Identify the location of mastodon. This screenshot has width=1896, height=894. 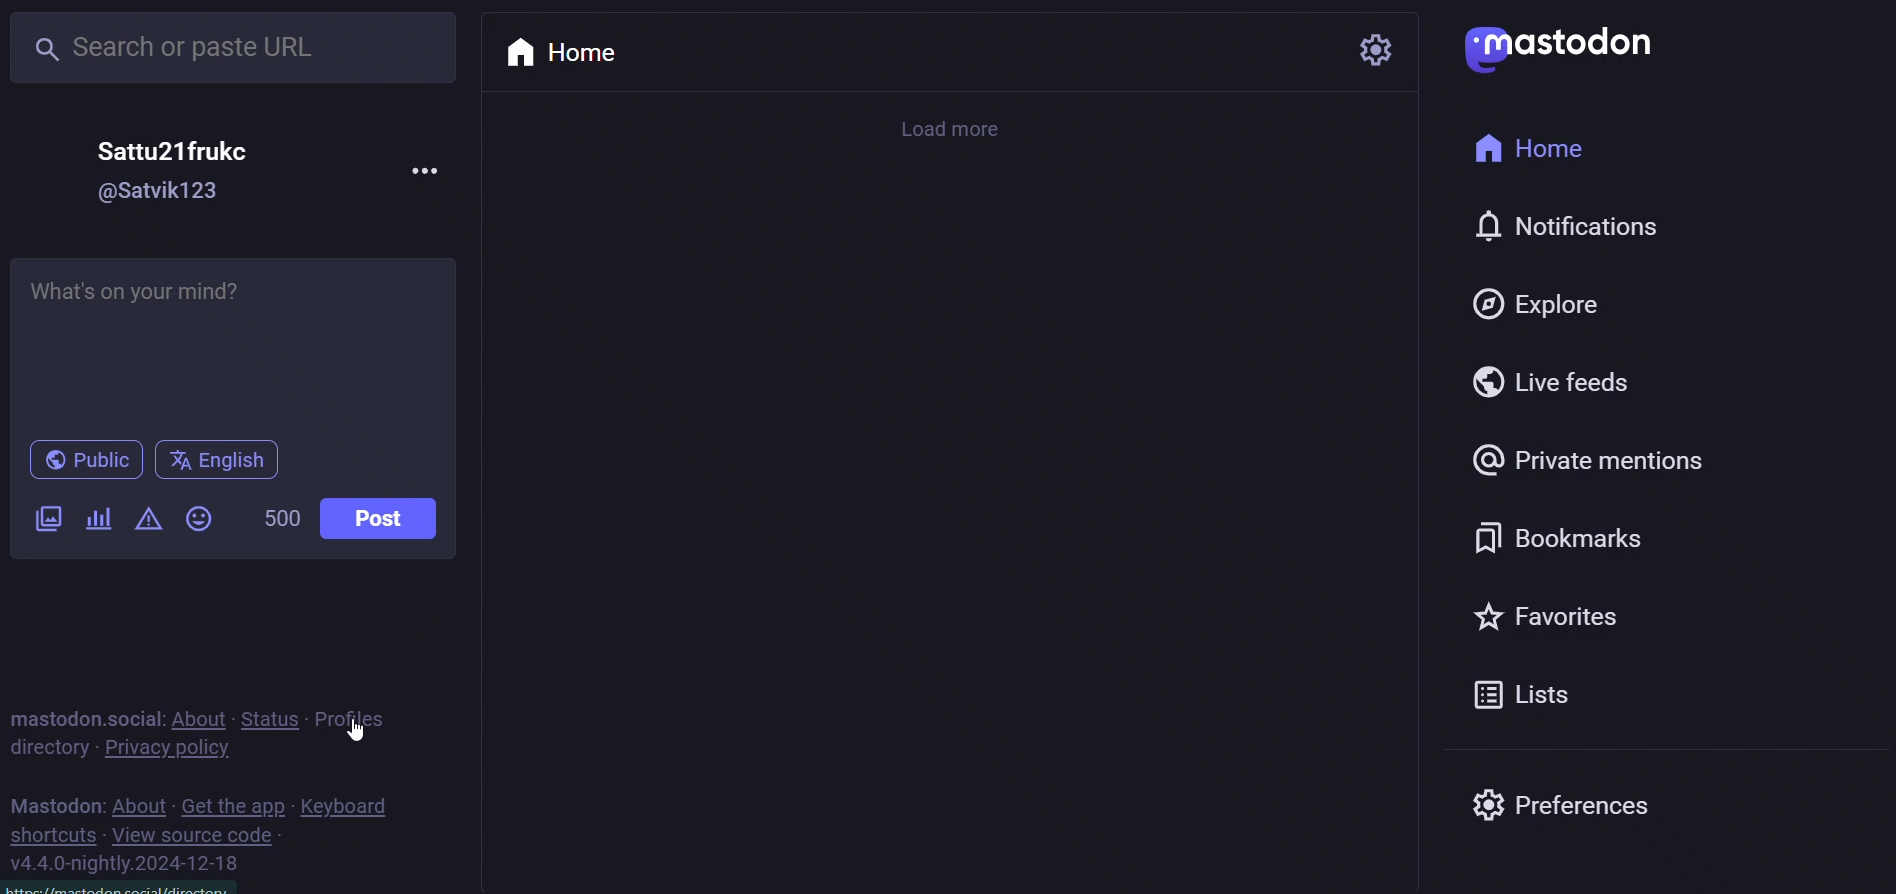
(54, 803).